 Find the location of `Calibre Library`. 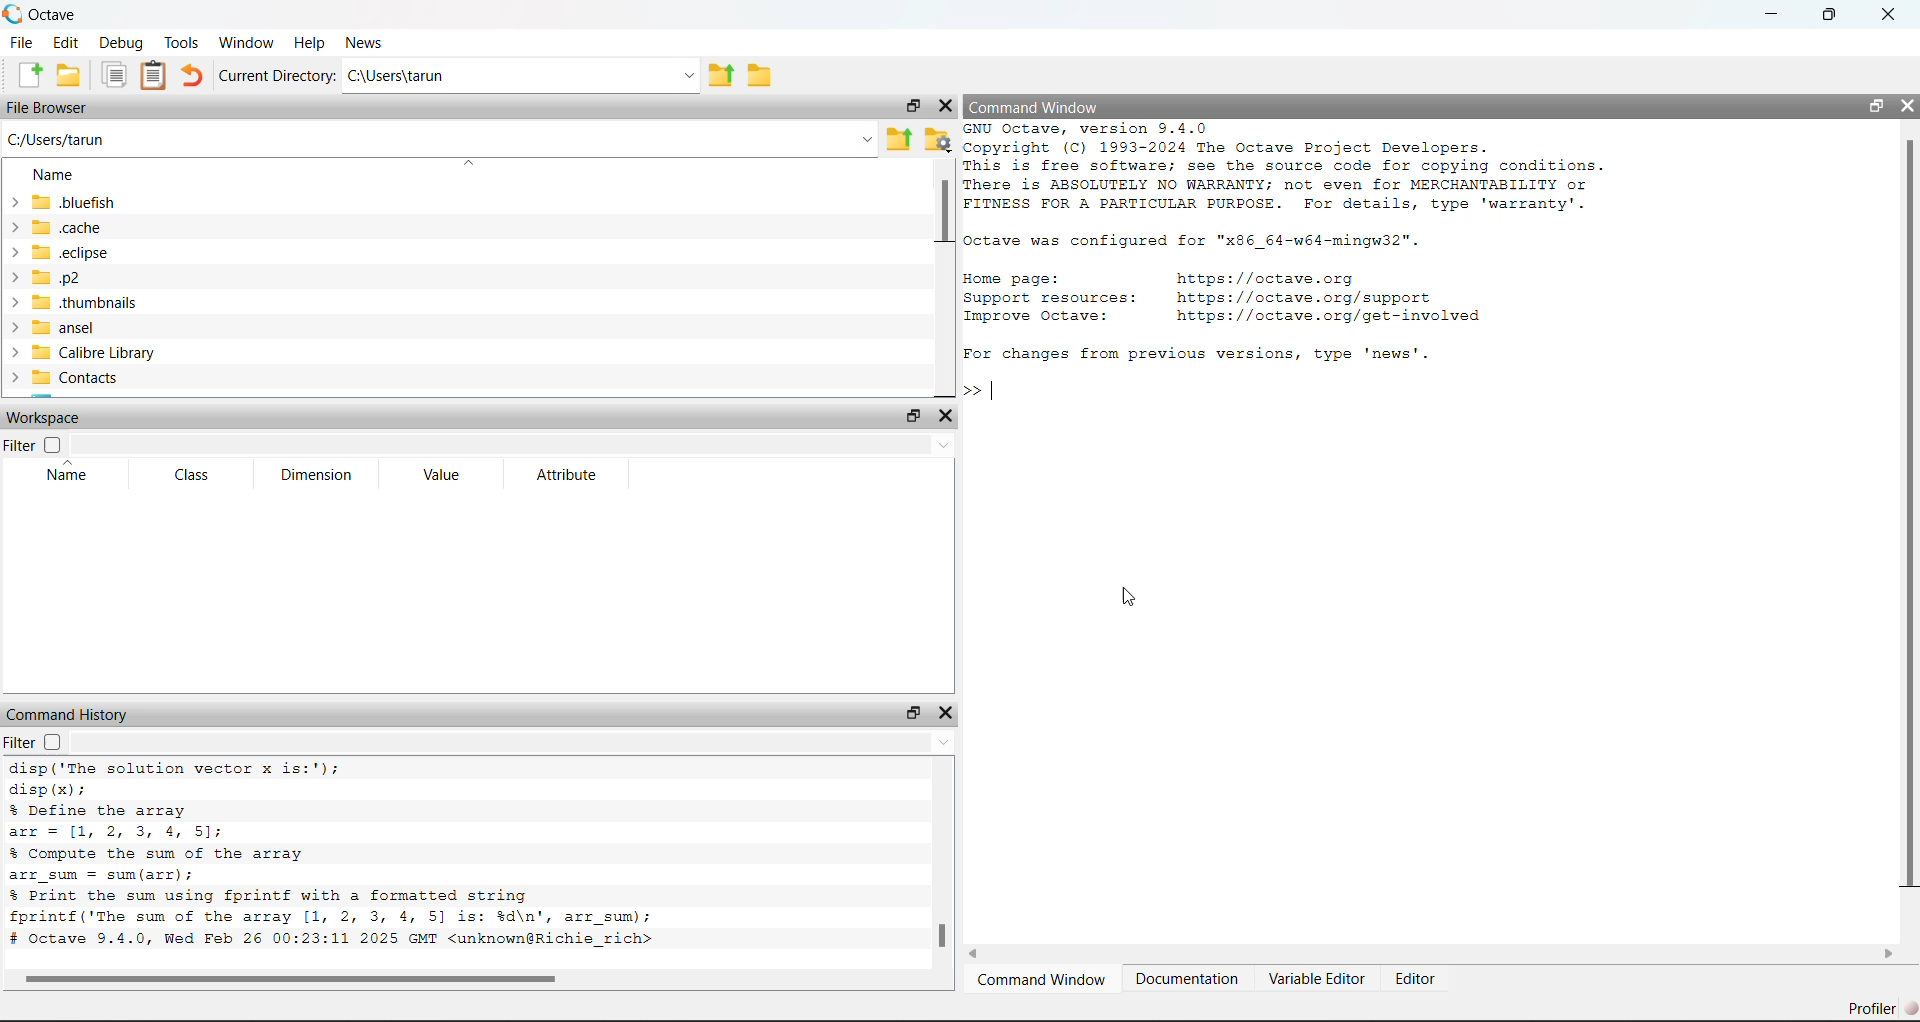

Calibre Library is located at coordinates (83, 353).